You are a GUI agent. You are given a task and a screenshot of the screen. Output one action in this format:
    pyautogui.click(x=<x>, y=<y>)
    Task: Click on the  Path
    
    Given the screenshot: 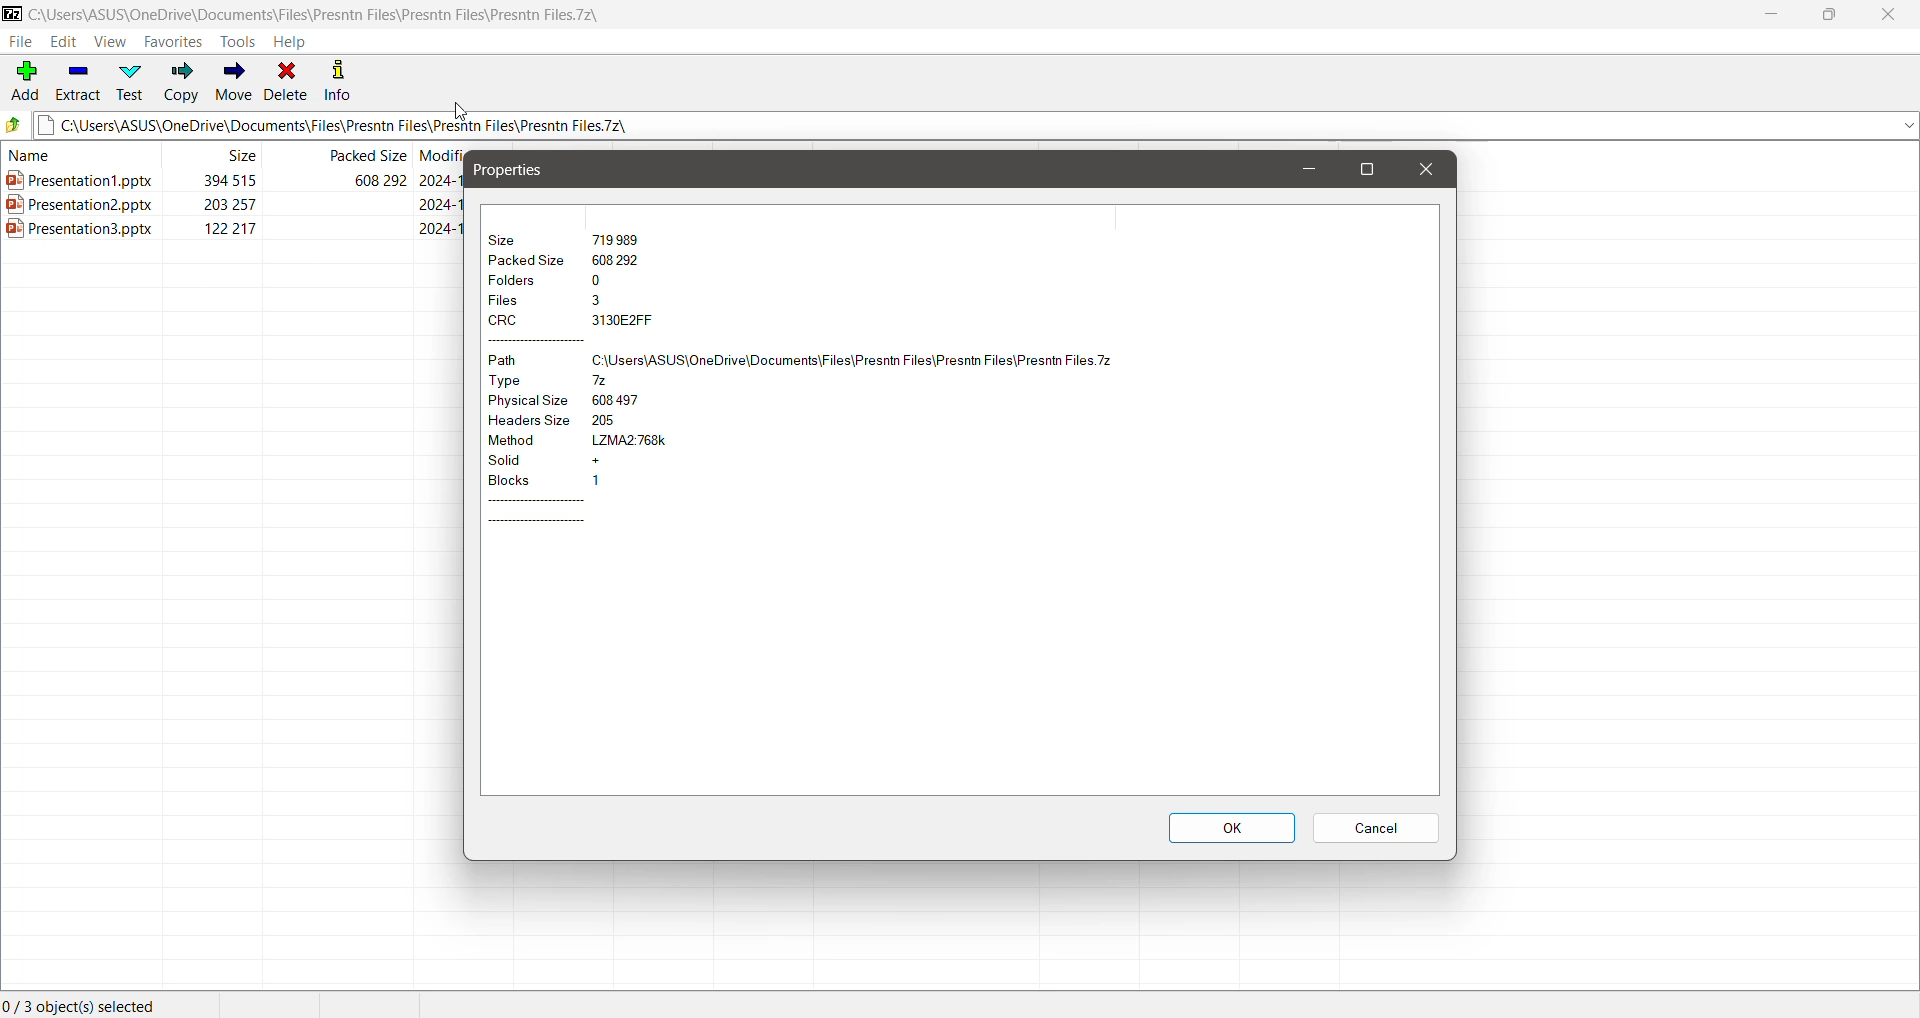 What is the action you would take?
    pyautogui.click(x=521, y=361)
    